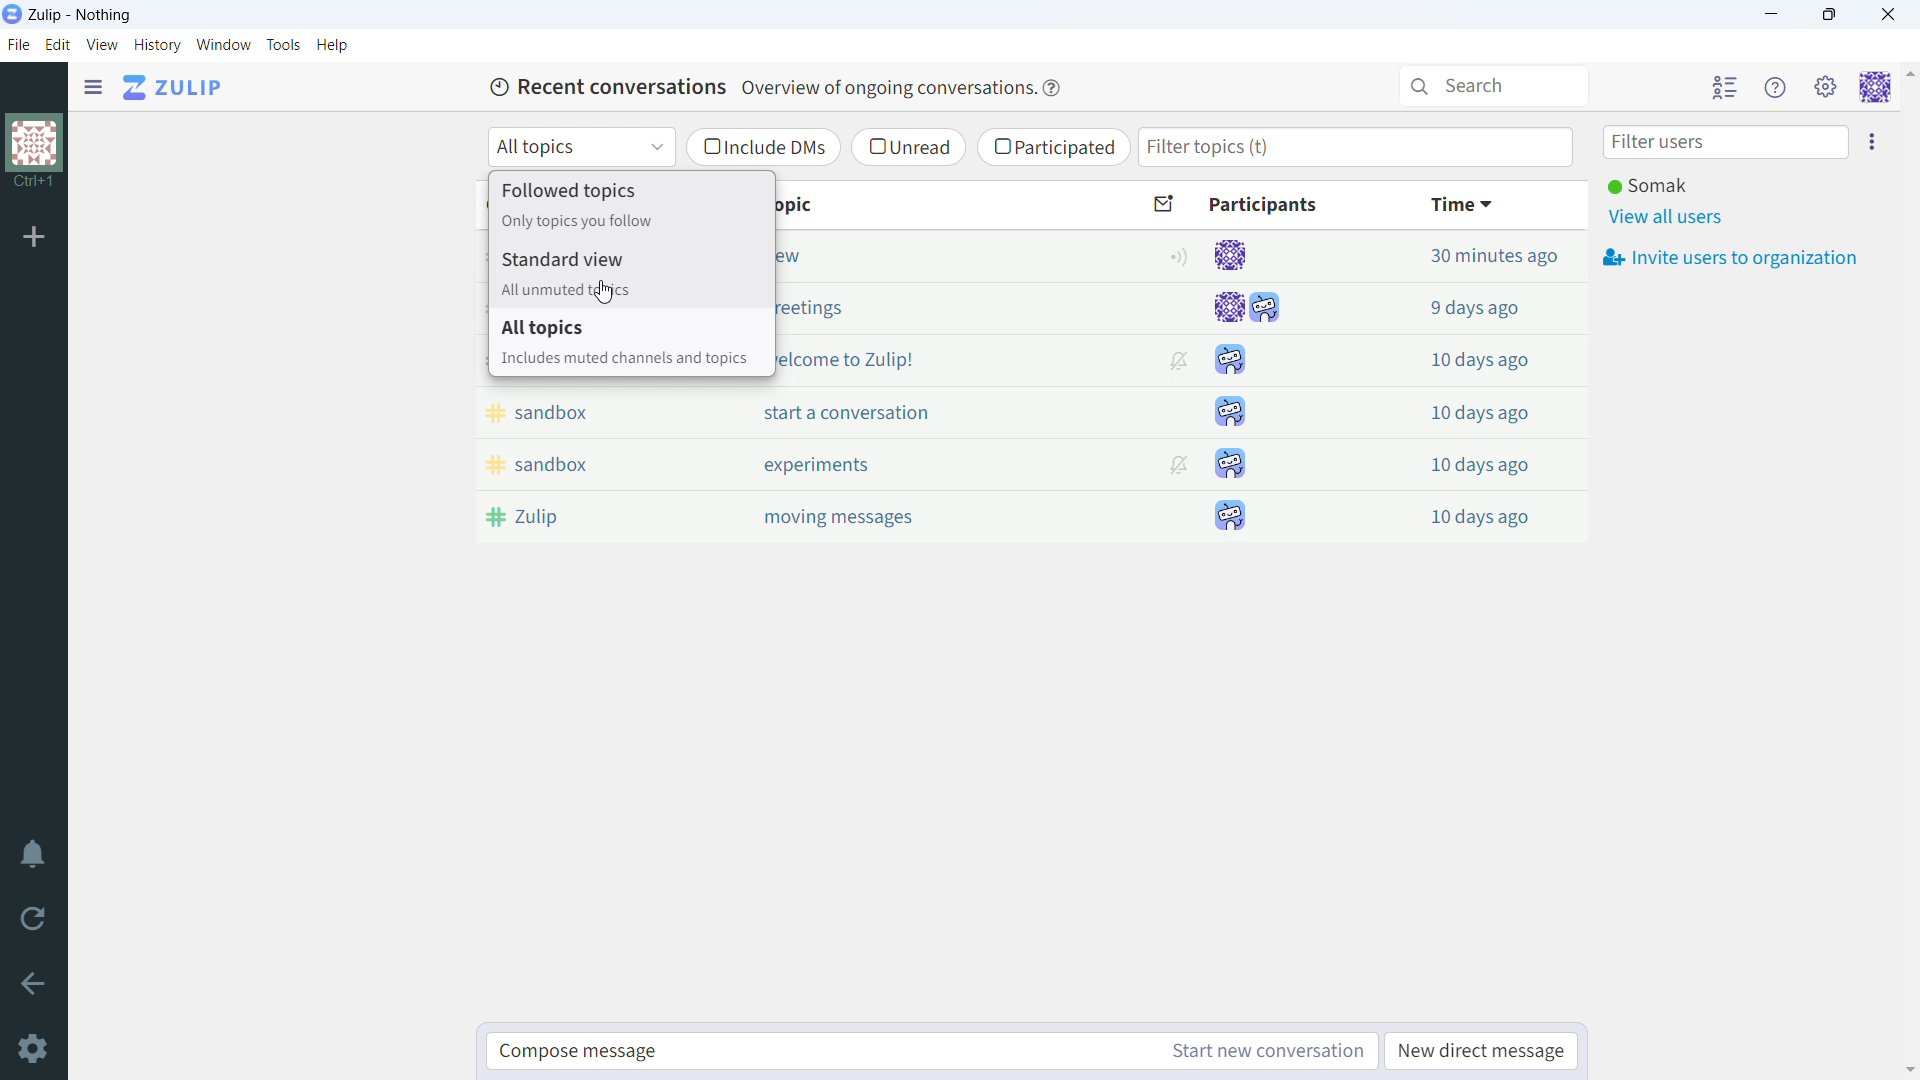 This screenshot has height=1080, width=1920. I want to click on help menu, so click(1775, 87).